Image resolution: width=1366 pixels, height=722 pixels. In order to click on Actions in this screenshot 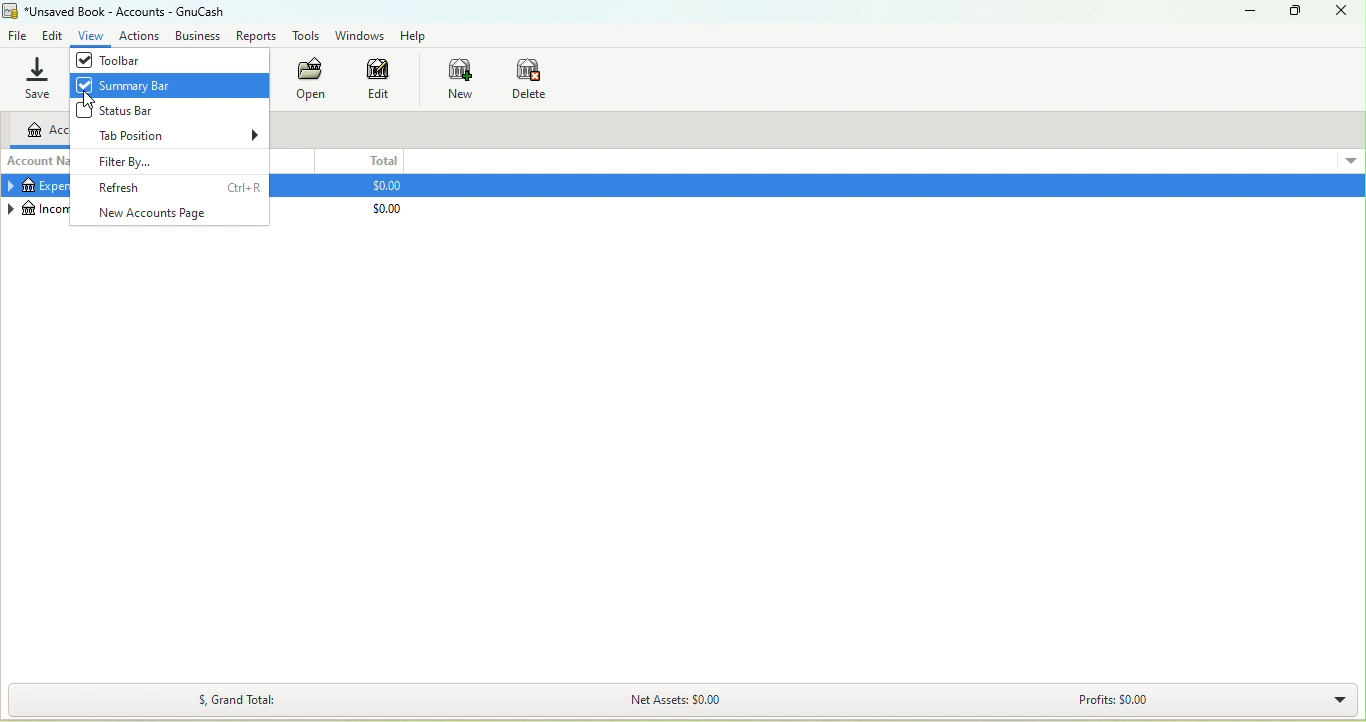, I will do `click(141, 37)`.